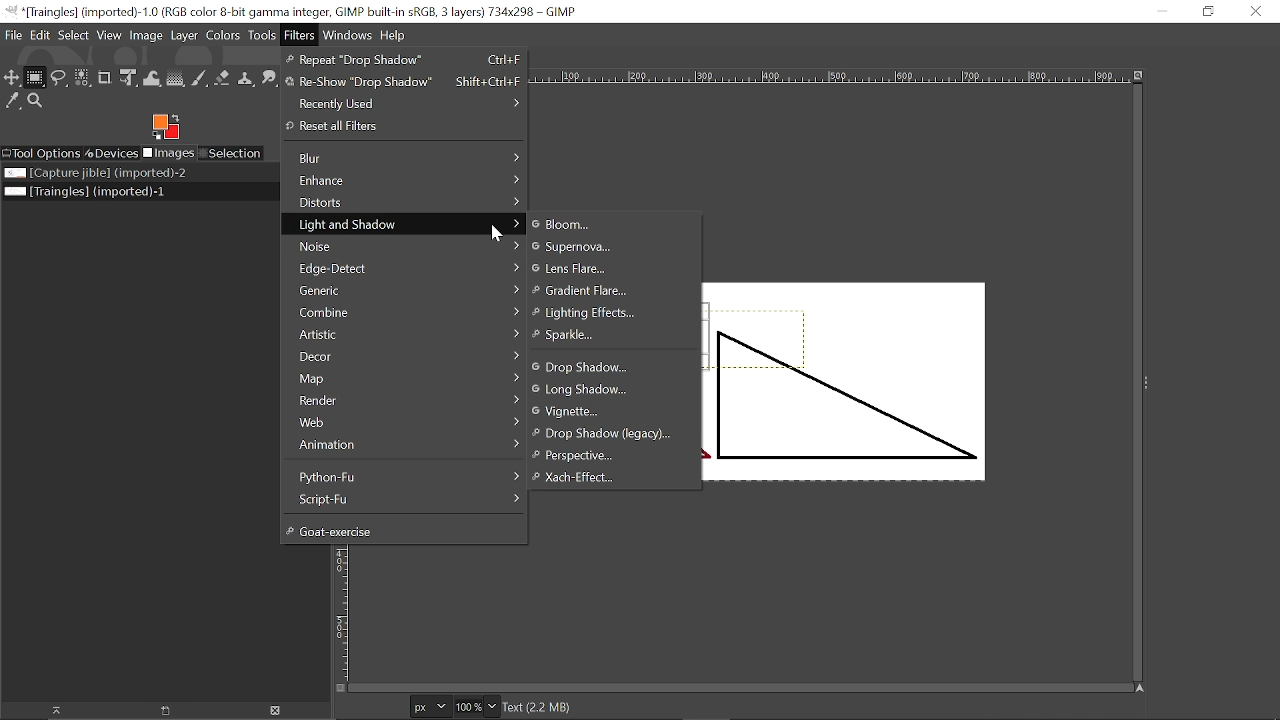 The image size is (1280, 720). What do you see at coordinates (836, 78) in the screenshot?
I see `Horizonta label` at bounding box center [836, 78].